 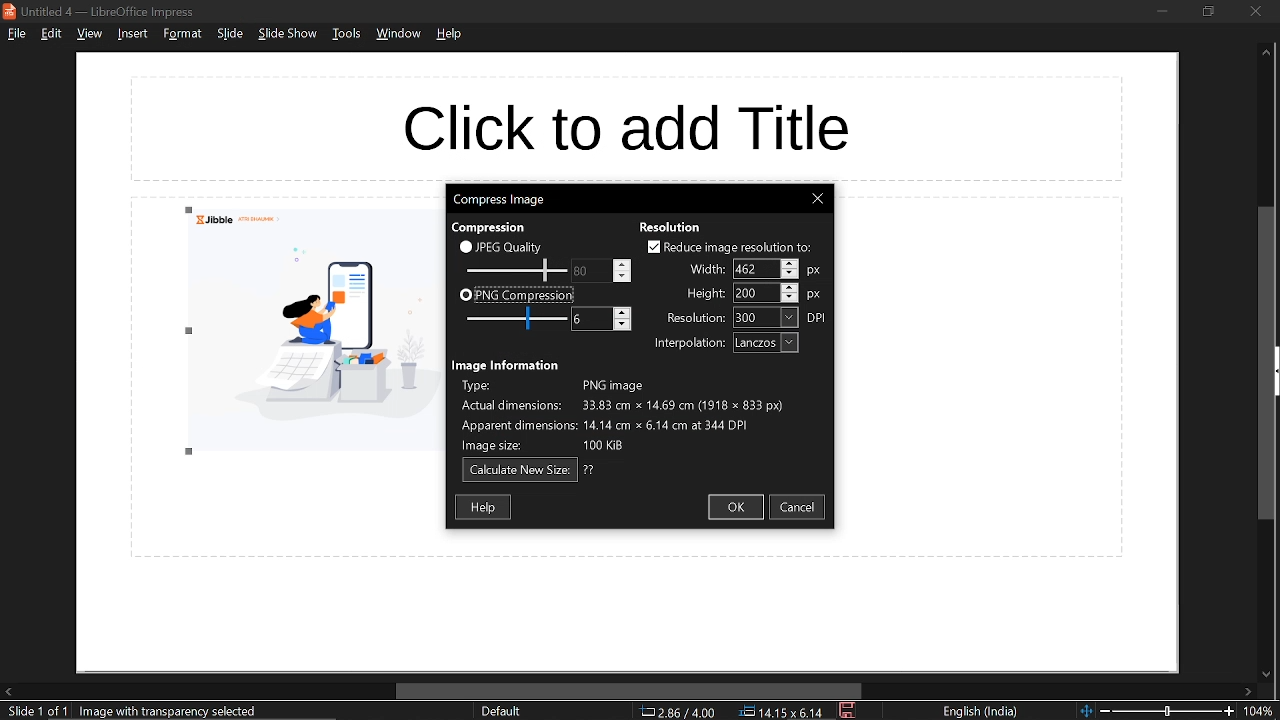 What do you see at coordinates (685, 344) in the screenshot?
I see `interpolation` at bounding box center [685, 344].